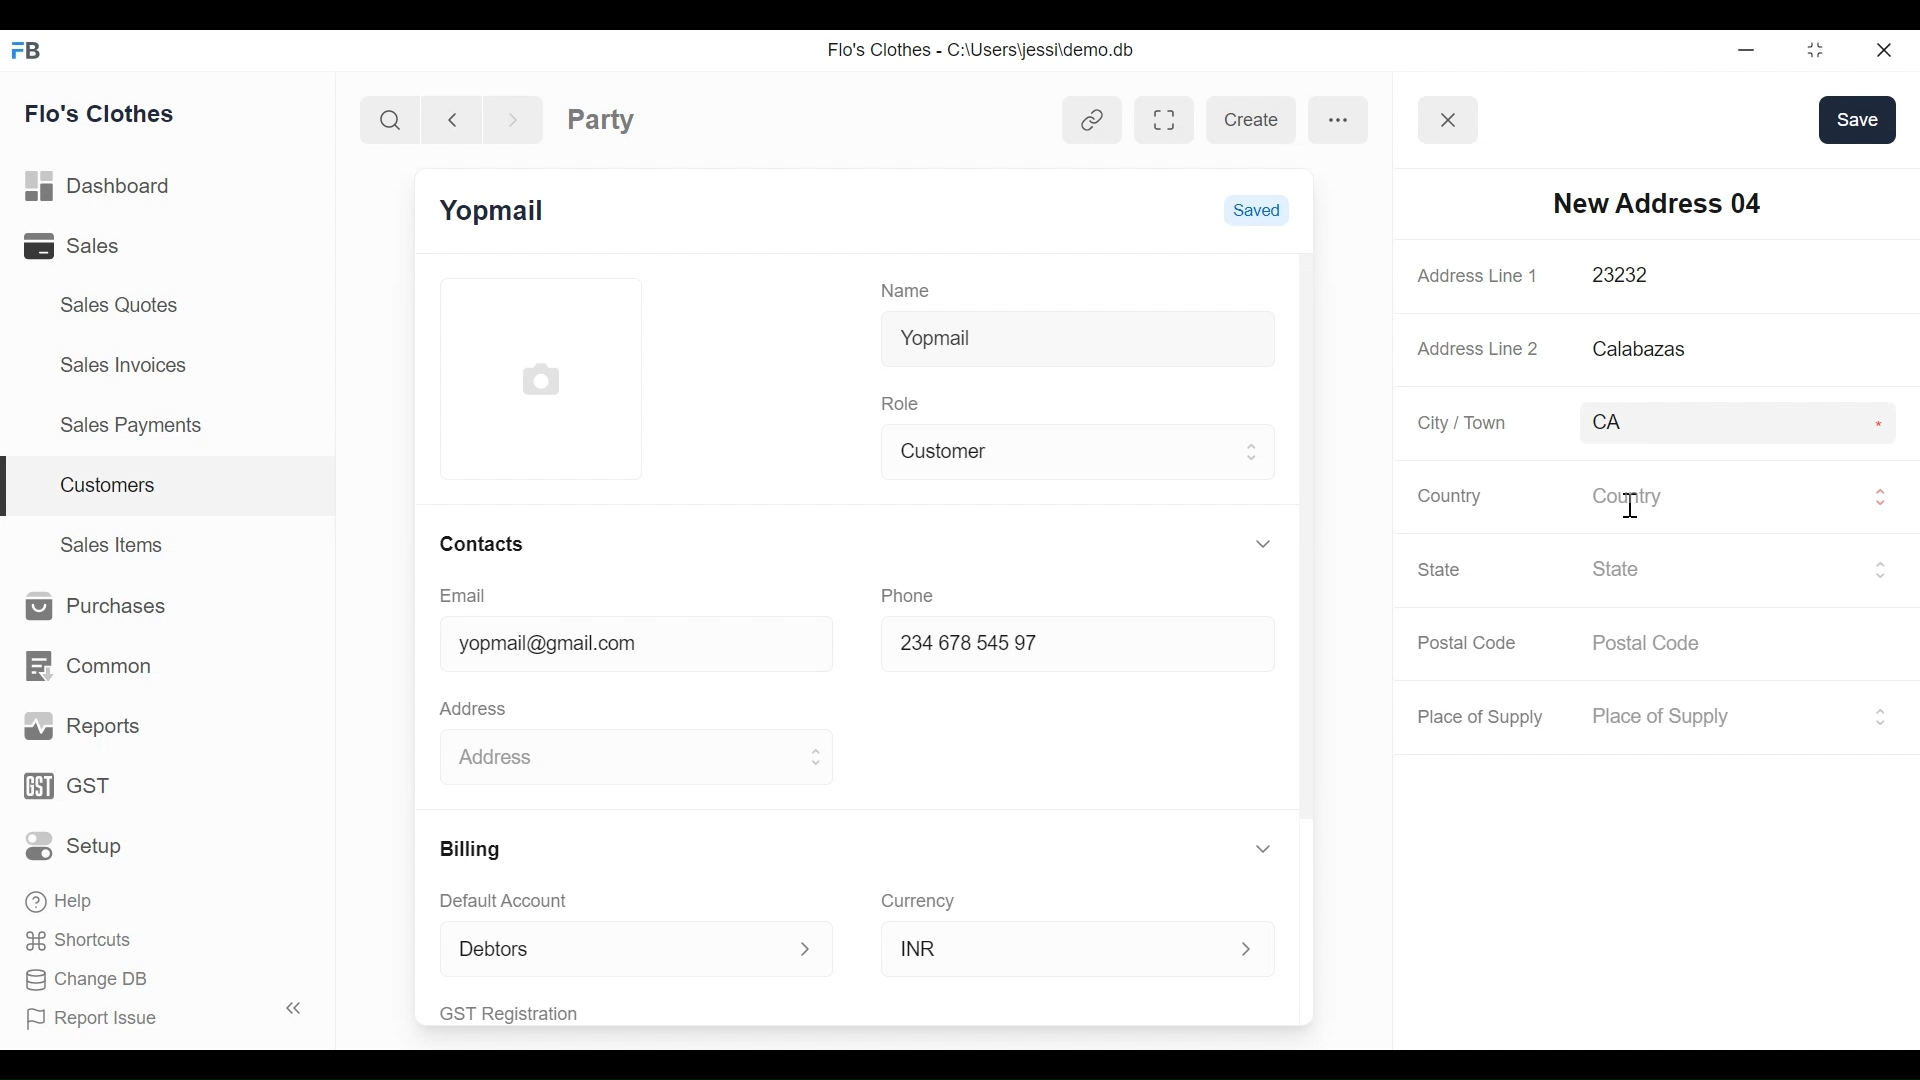 The width and height of the screenshot is (1920, 1080). Describe the element at coordinates (1267, 849) in the screenshot. I see `Expand` at that location.